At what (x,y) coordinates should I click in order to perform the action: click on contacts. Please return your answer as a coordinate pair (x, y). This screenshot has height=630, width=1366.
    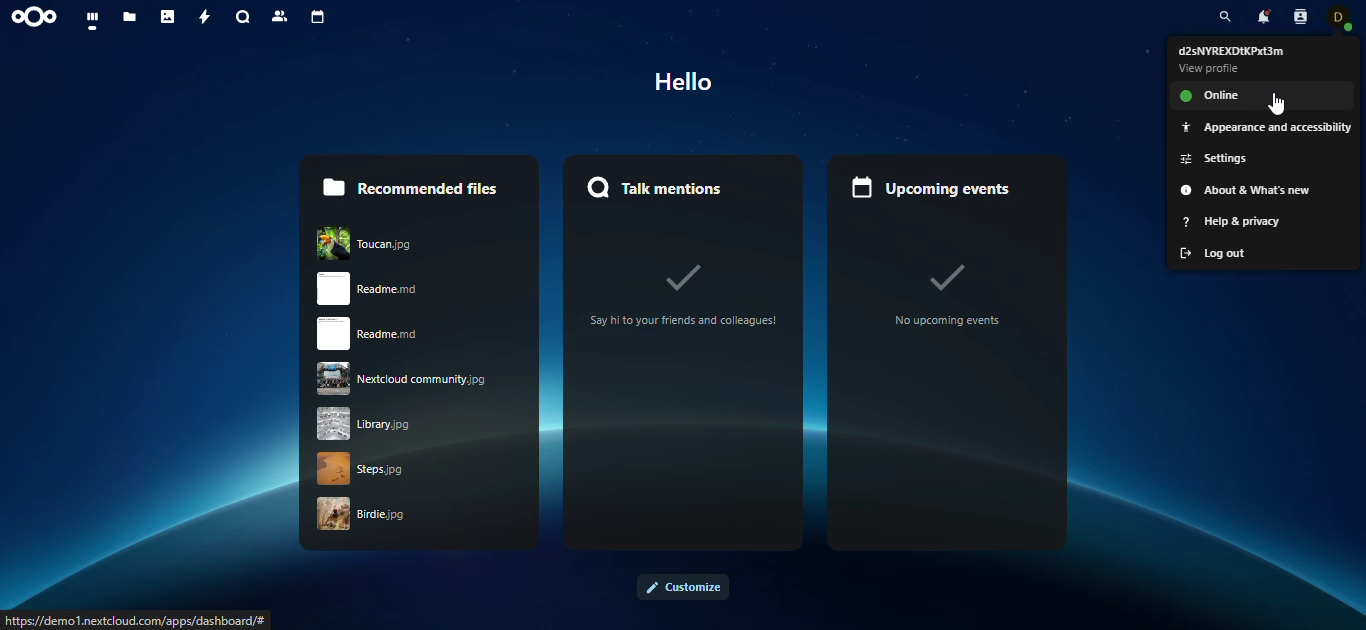
    Looking at the image, I should click on (280, 17).